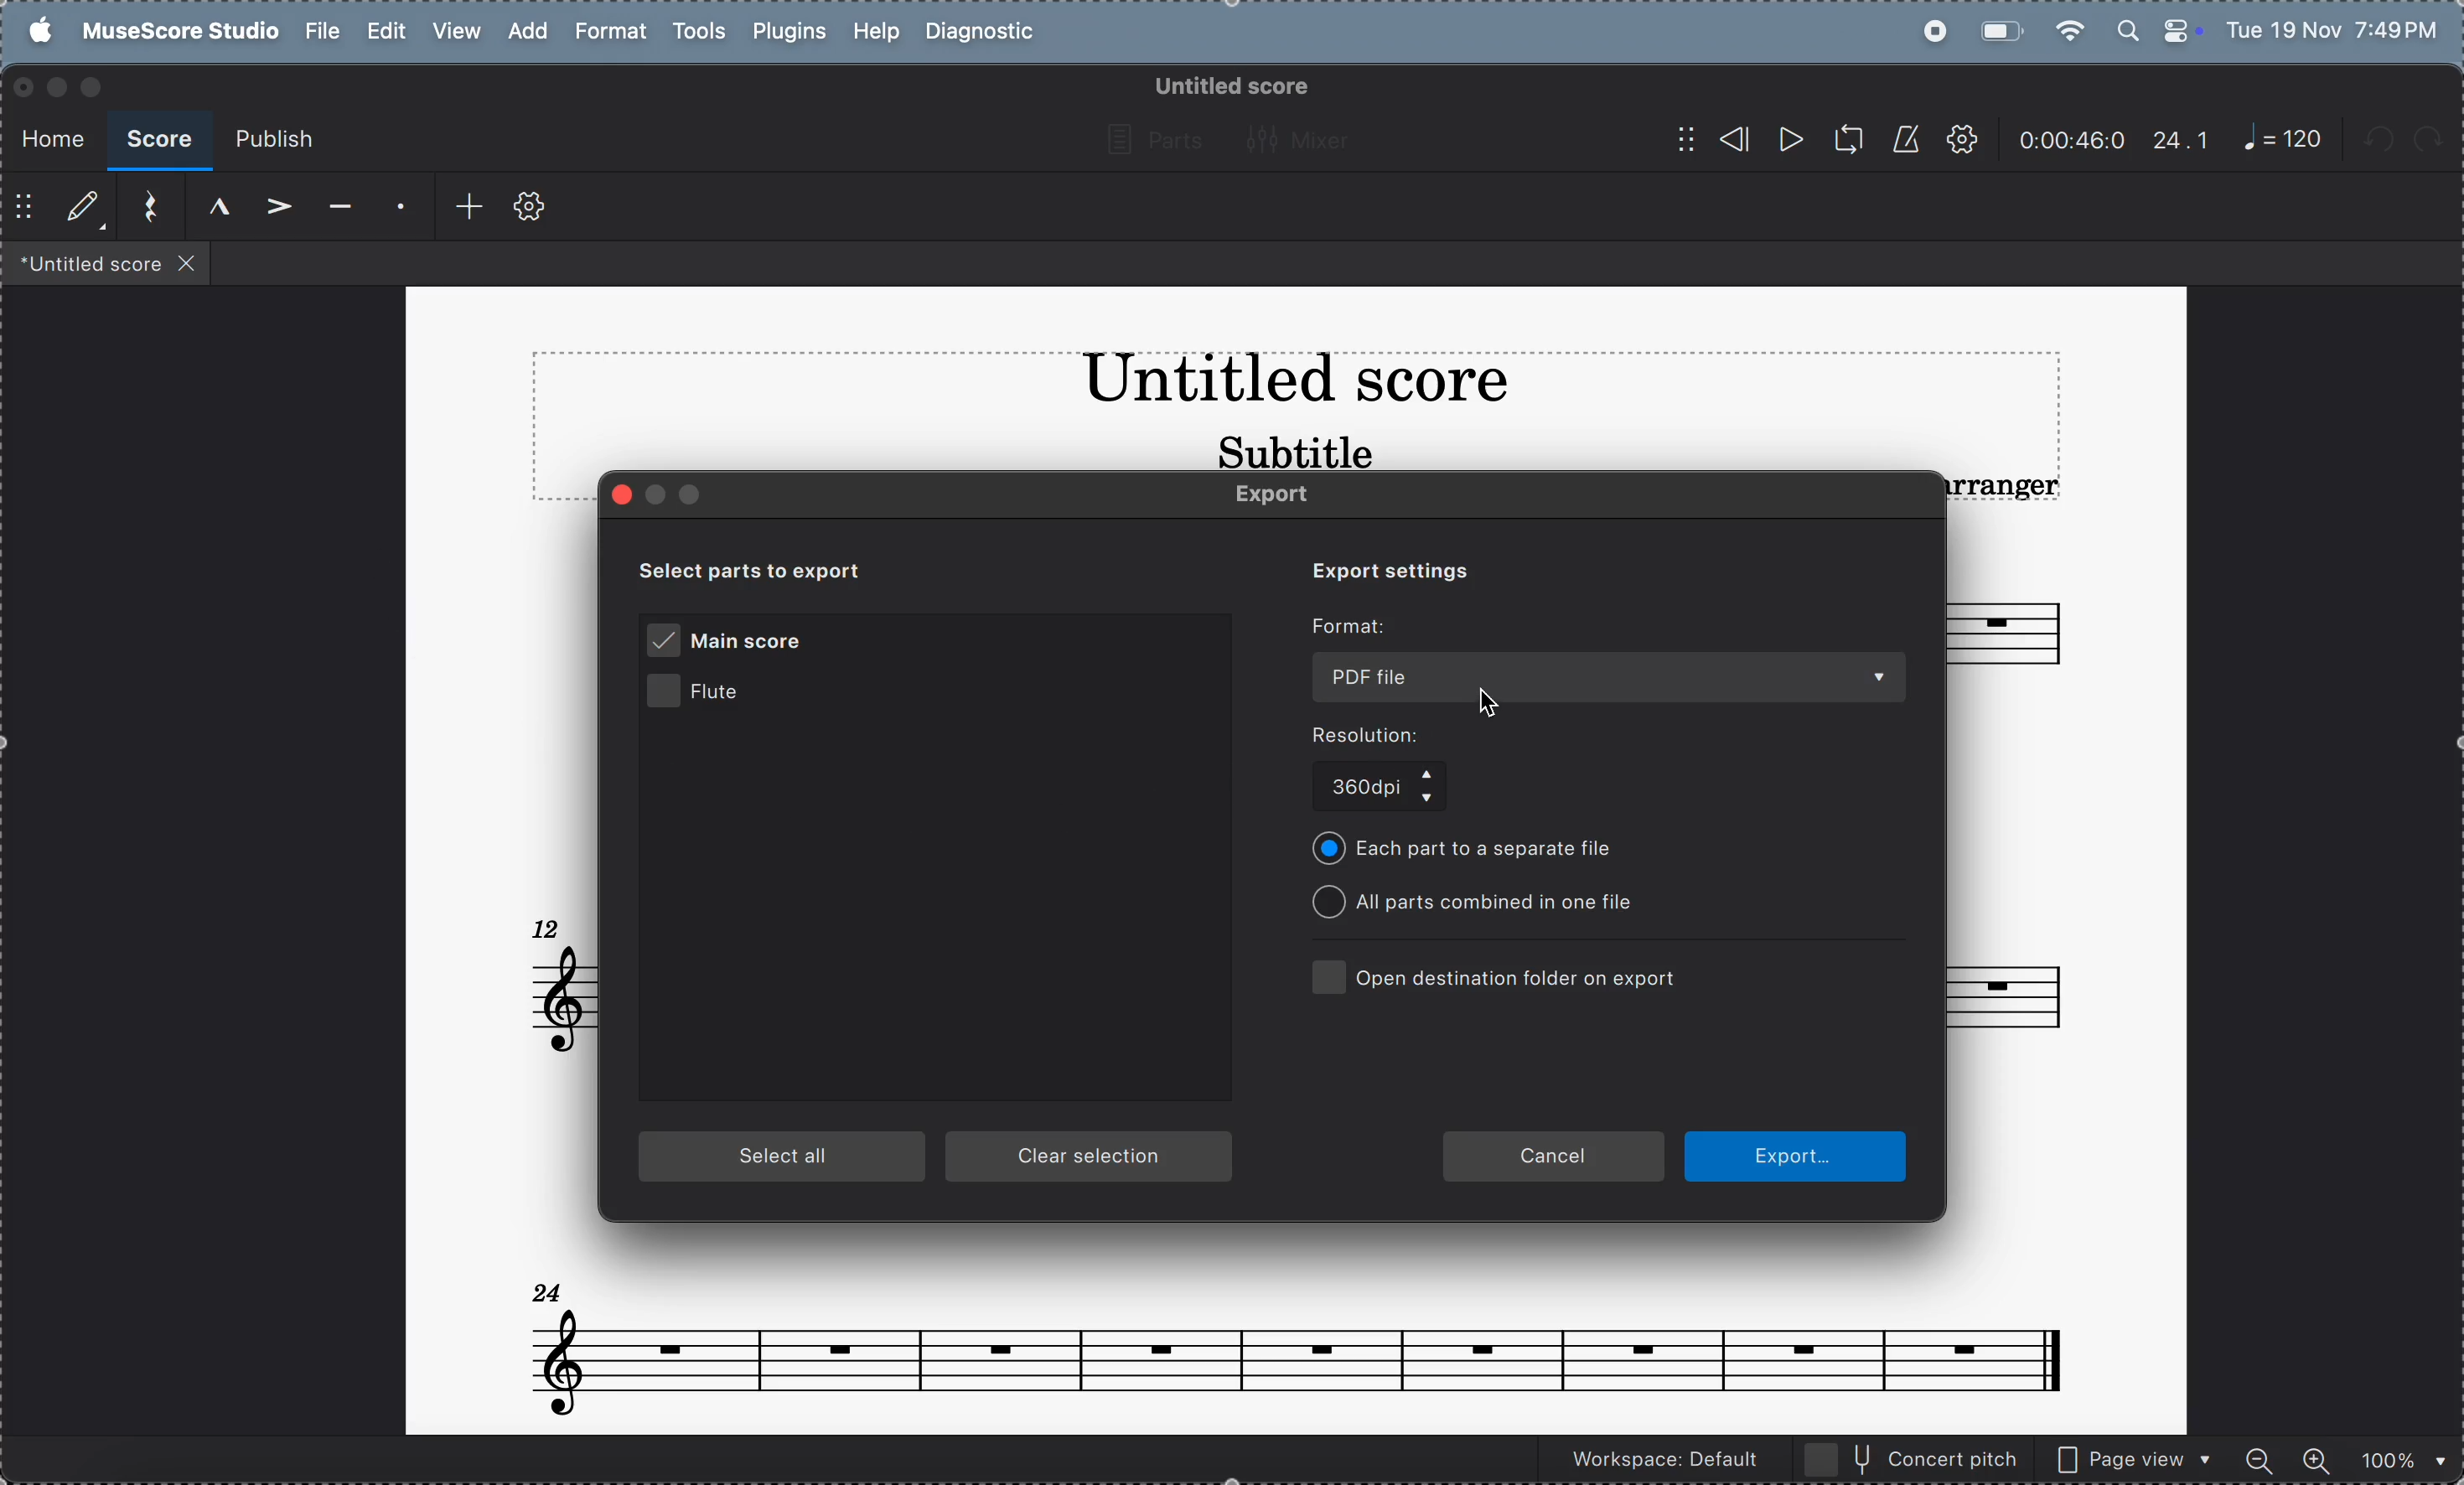 The height and width of the screenshot is (1485, 2464). I want to click on PDF file, so click(1610, 676).